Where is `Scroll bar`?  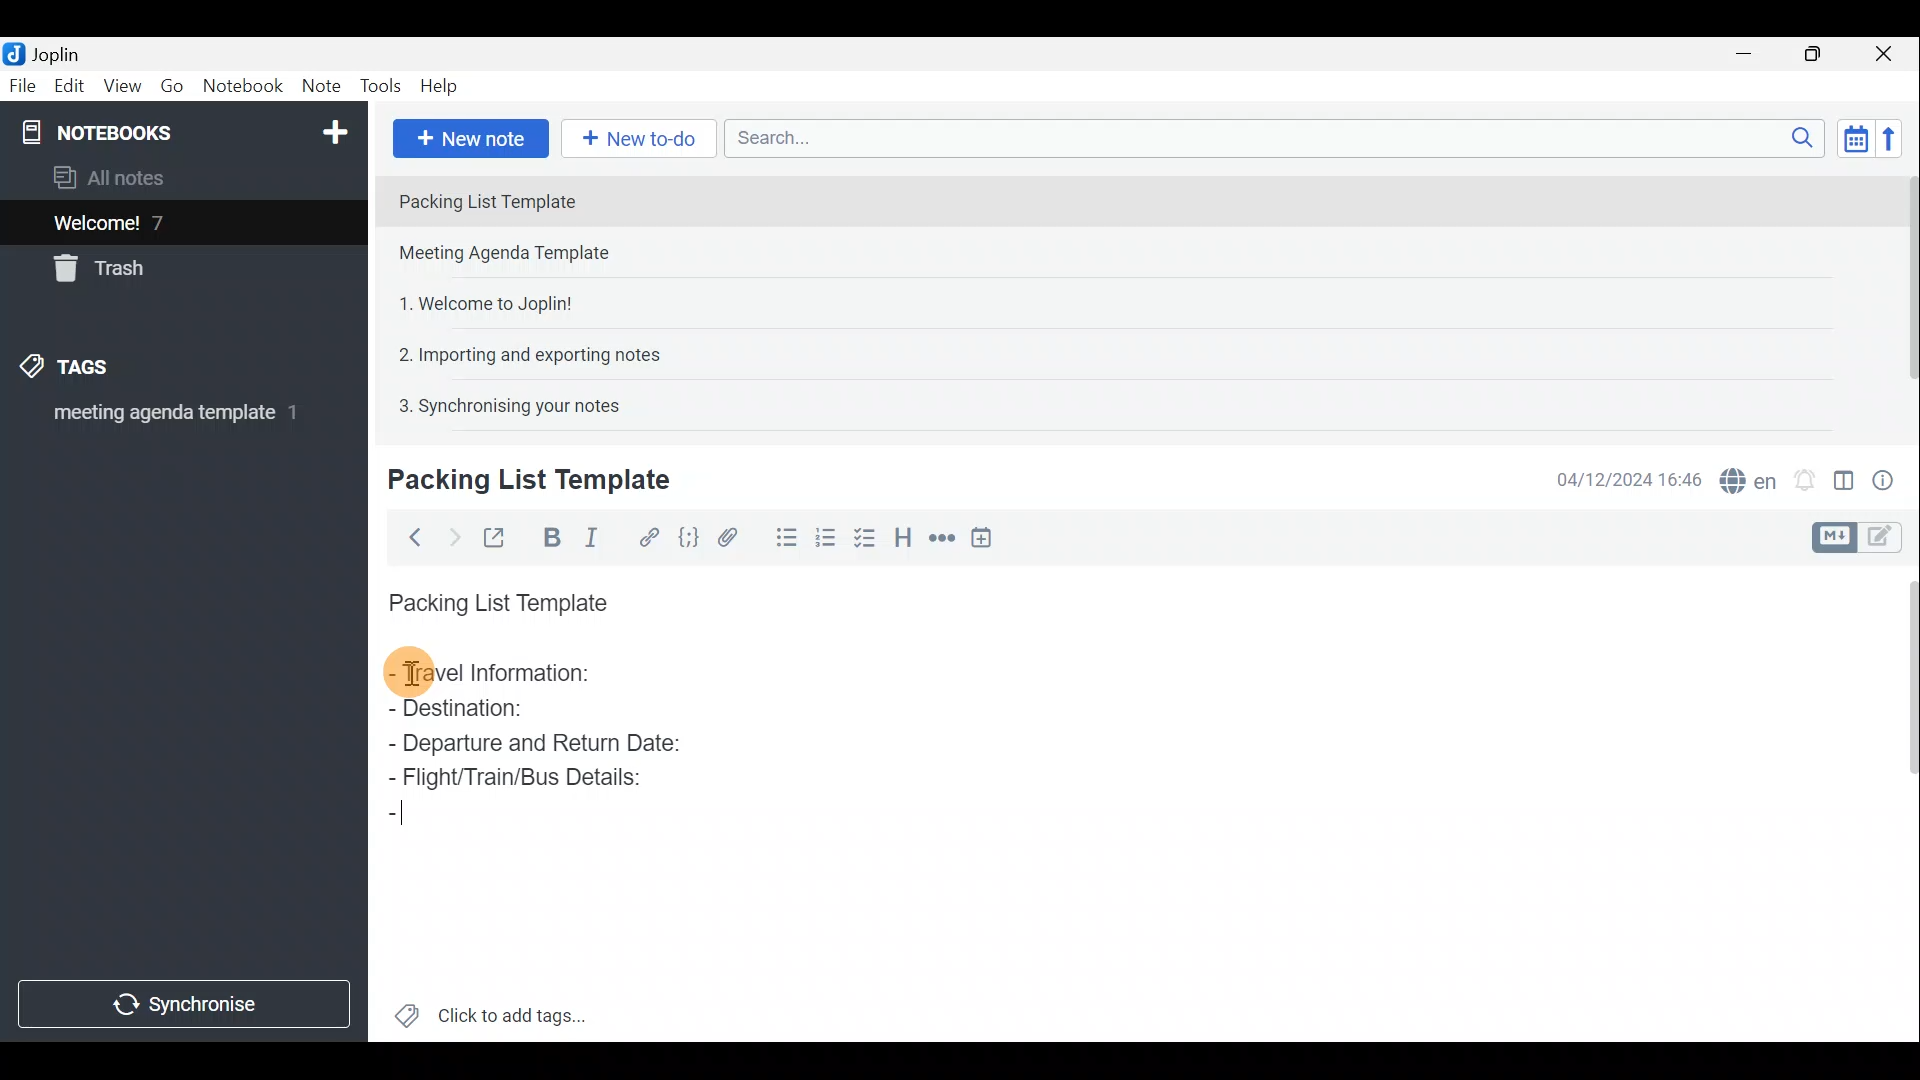
Scroll bar is located at coordinates (1902, 801).